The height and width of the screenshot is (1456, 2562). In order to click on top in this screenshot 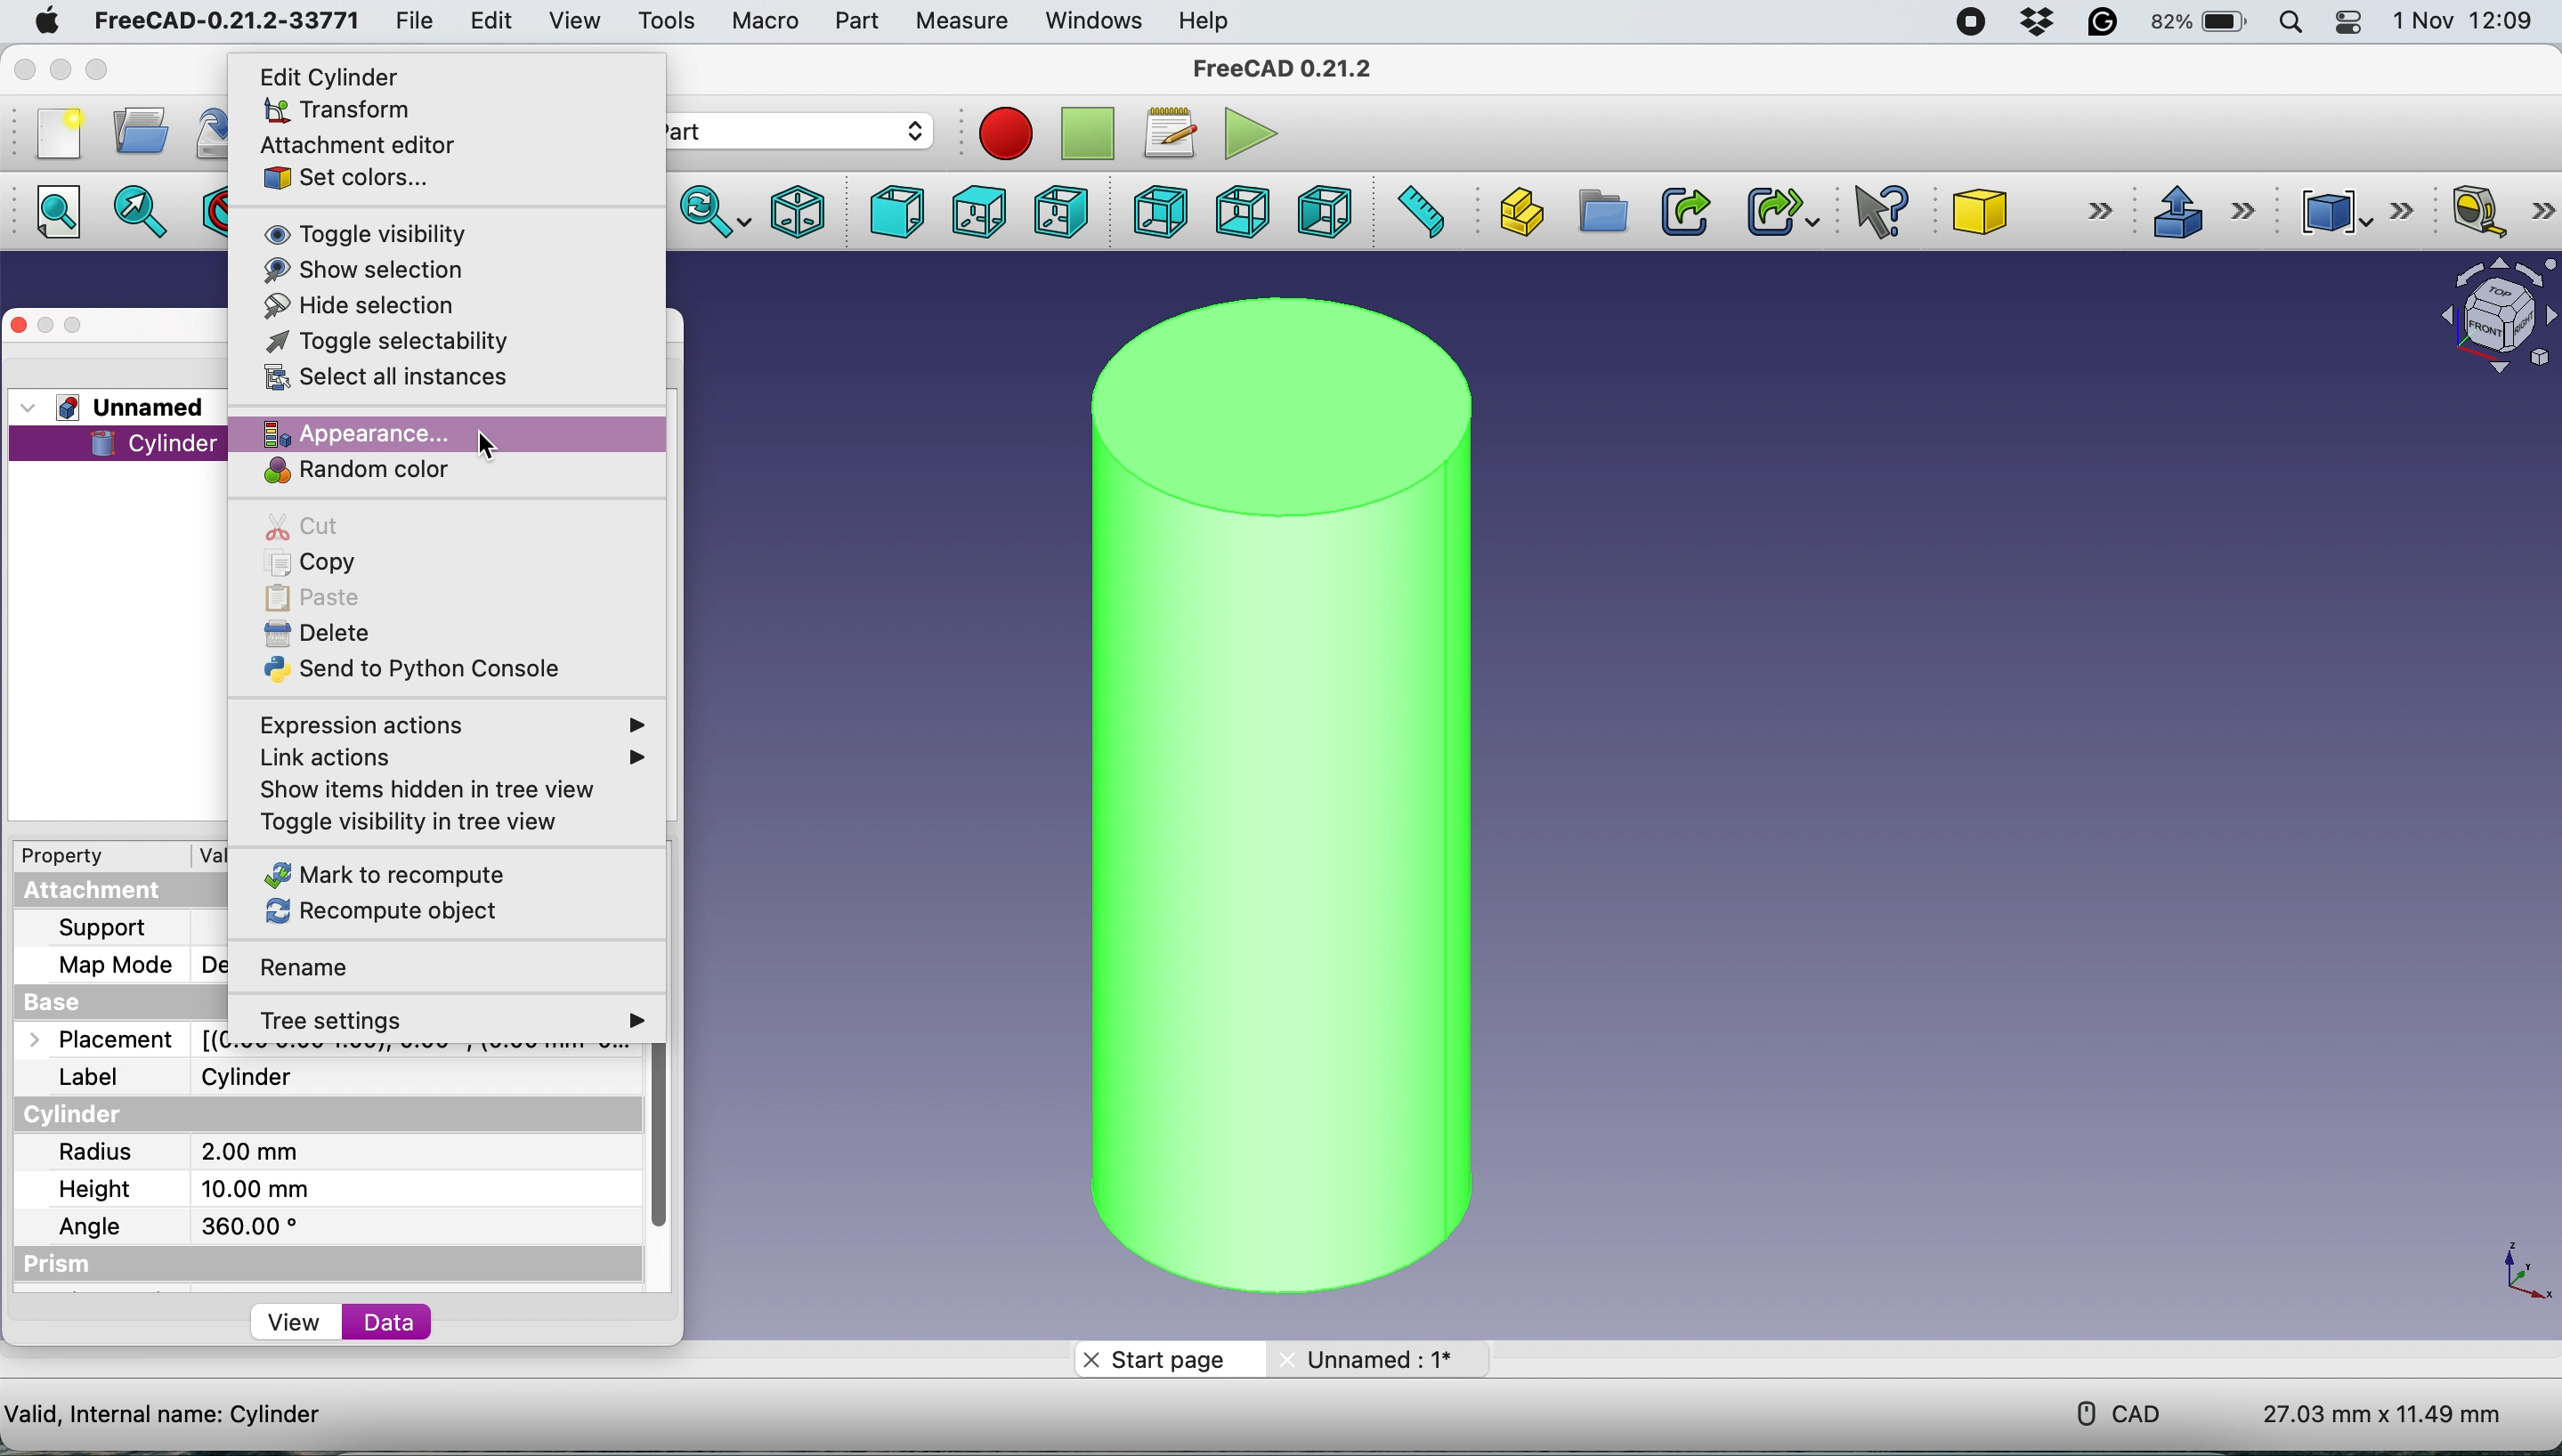, I will do `click(974, 212)`.